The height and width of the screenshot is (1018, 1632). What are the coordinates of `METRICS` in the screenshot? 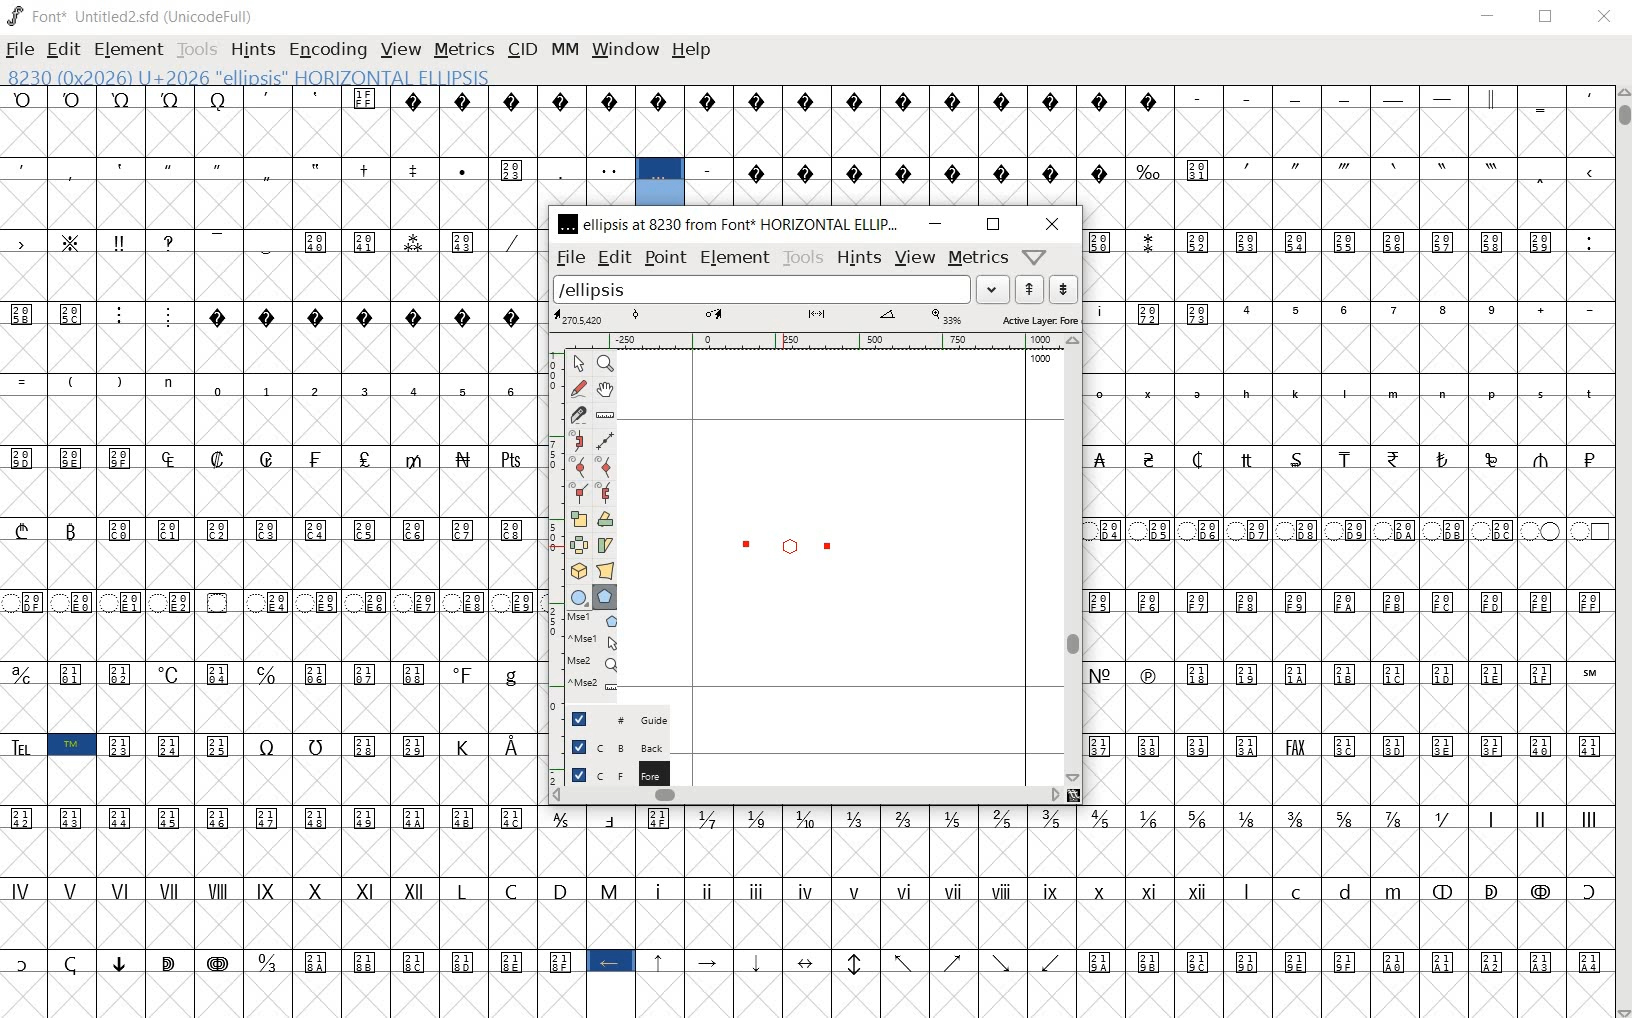 It's located at (464, 49).